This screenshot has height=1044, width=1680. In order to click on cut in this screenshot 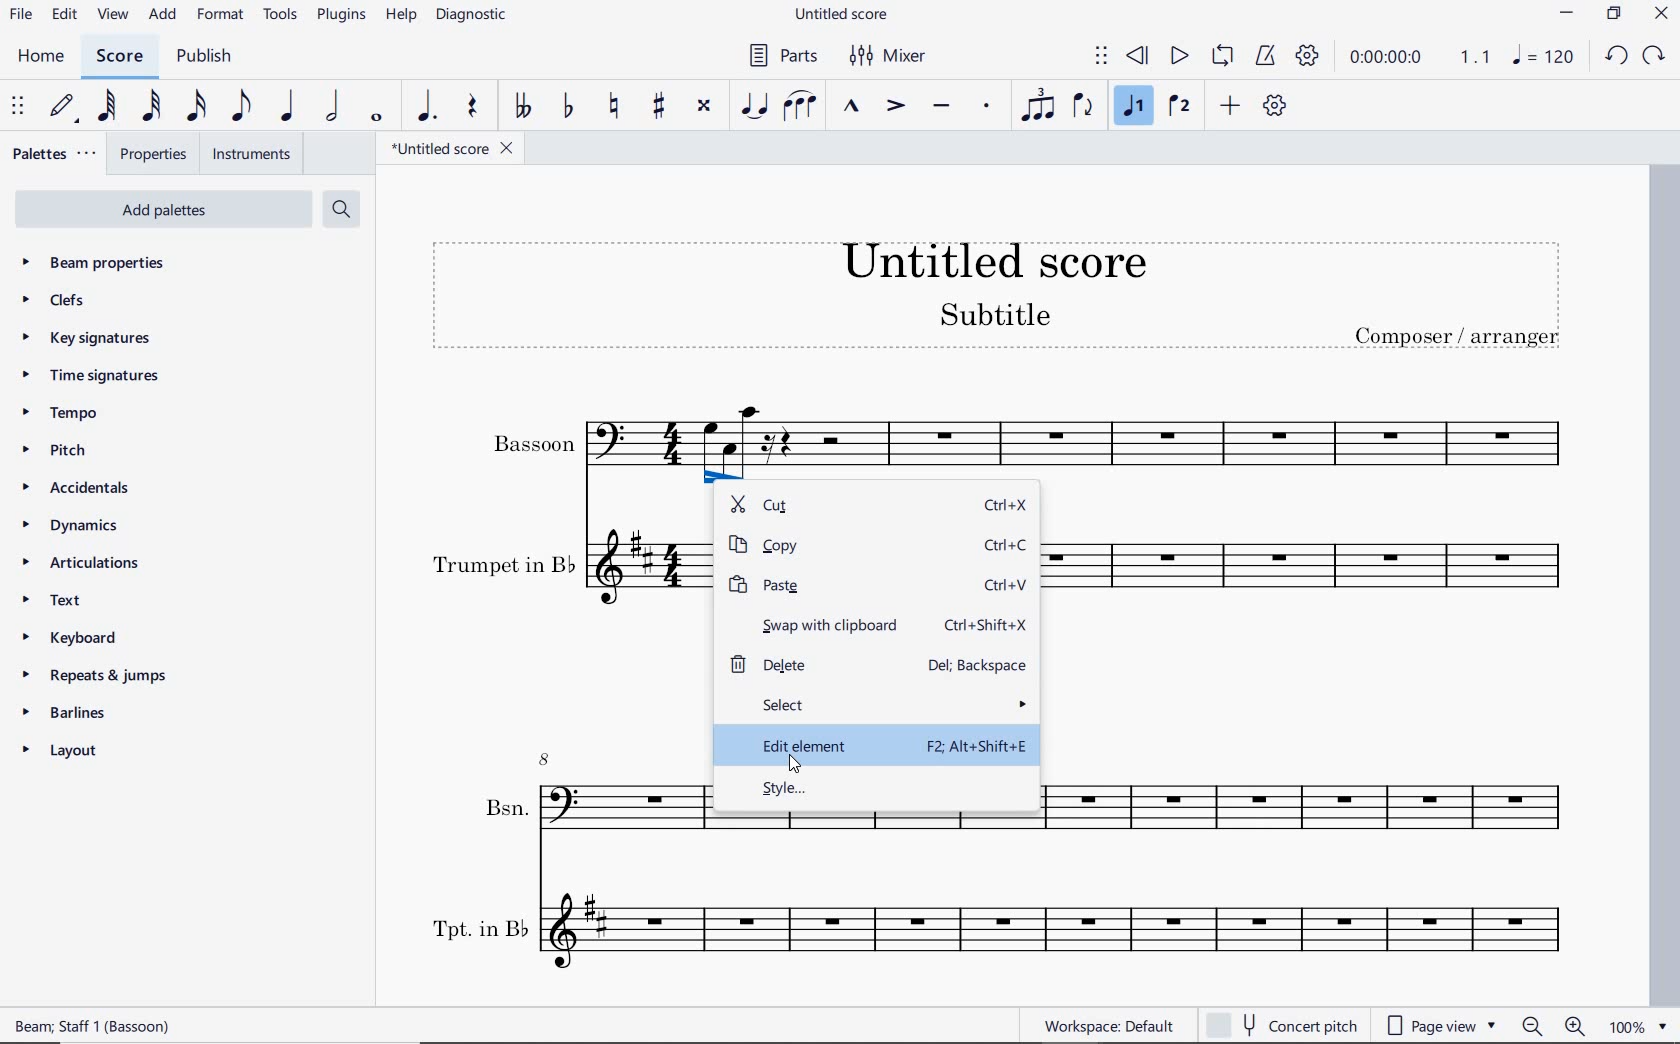, I will do `click(878, 504)`.